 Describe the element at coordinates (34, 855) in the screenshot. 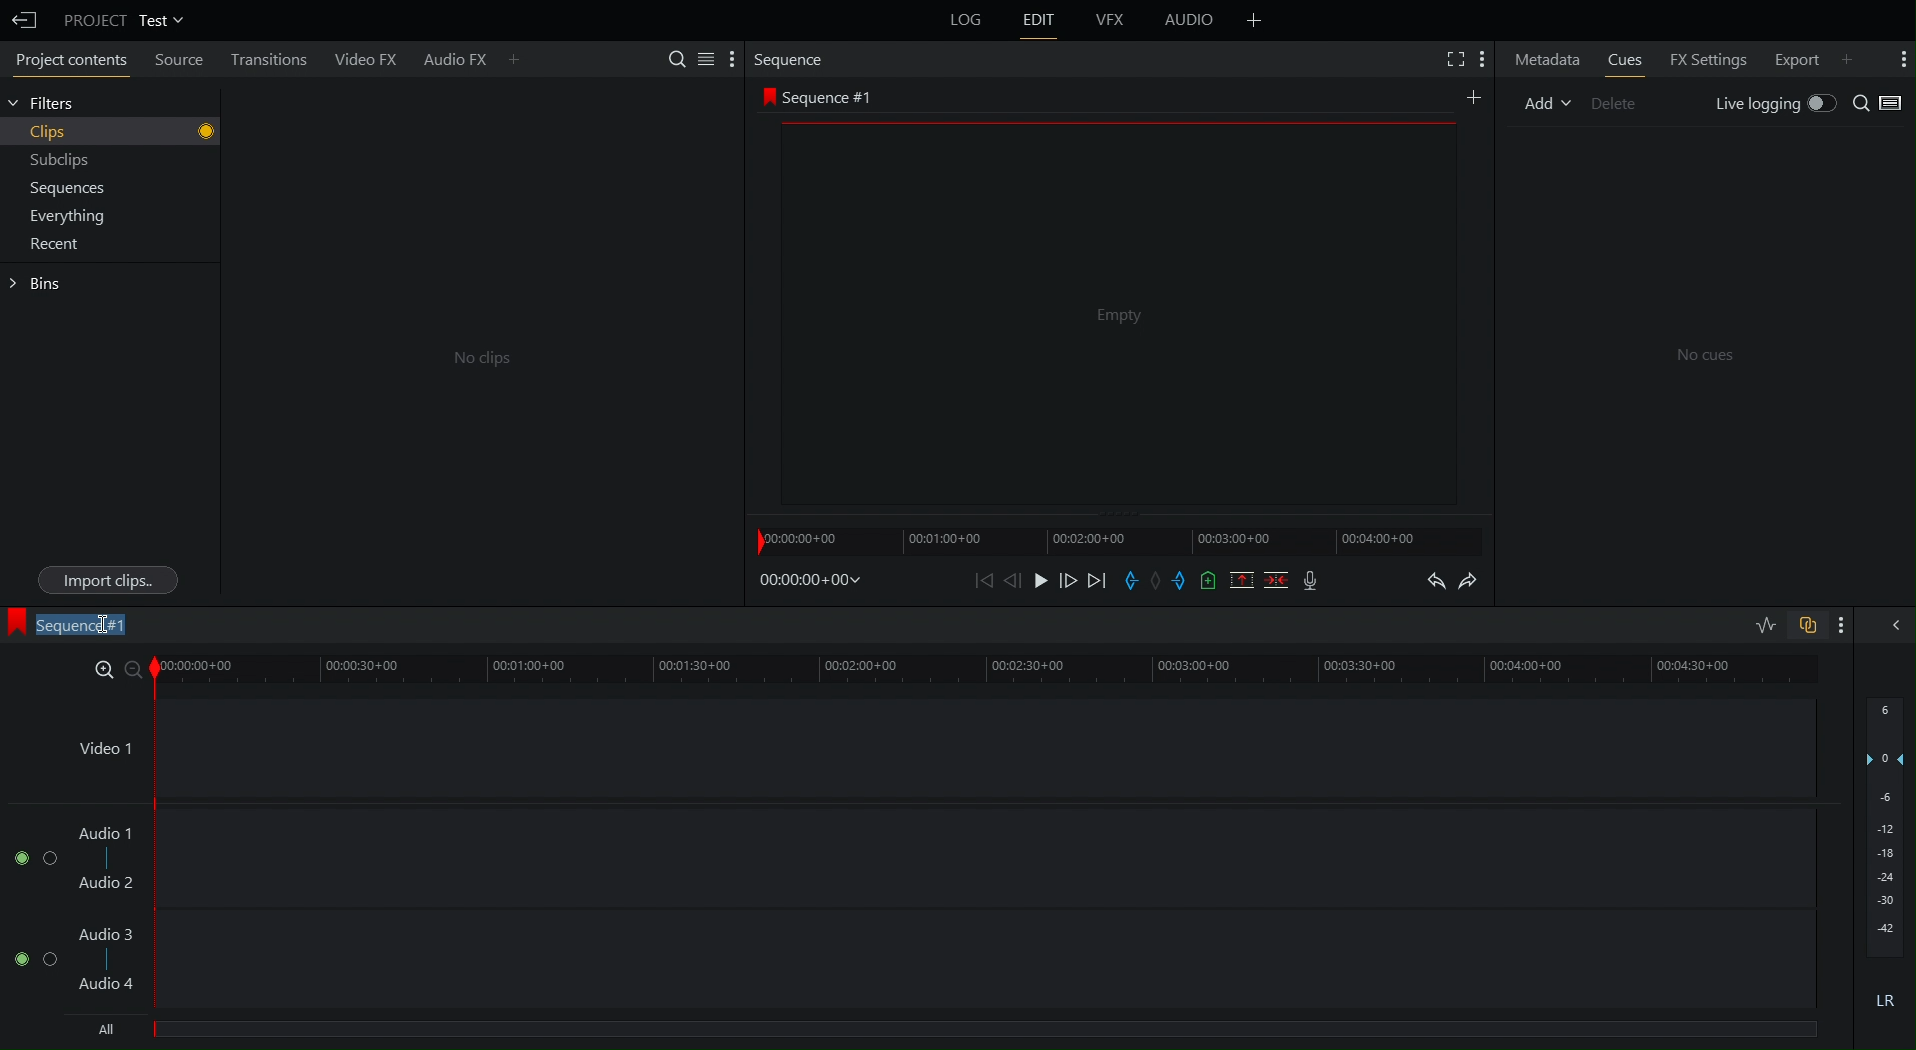

I see `Audio Channel 1` at that location.